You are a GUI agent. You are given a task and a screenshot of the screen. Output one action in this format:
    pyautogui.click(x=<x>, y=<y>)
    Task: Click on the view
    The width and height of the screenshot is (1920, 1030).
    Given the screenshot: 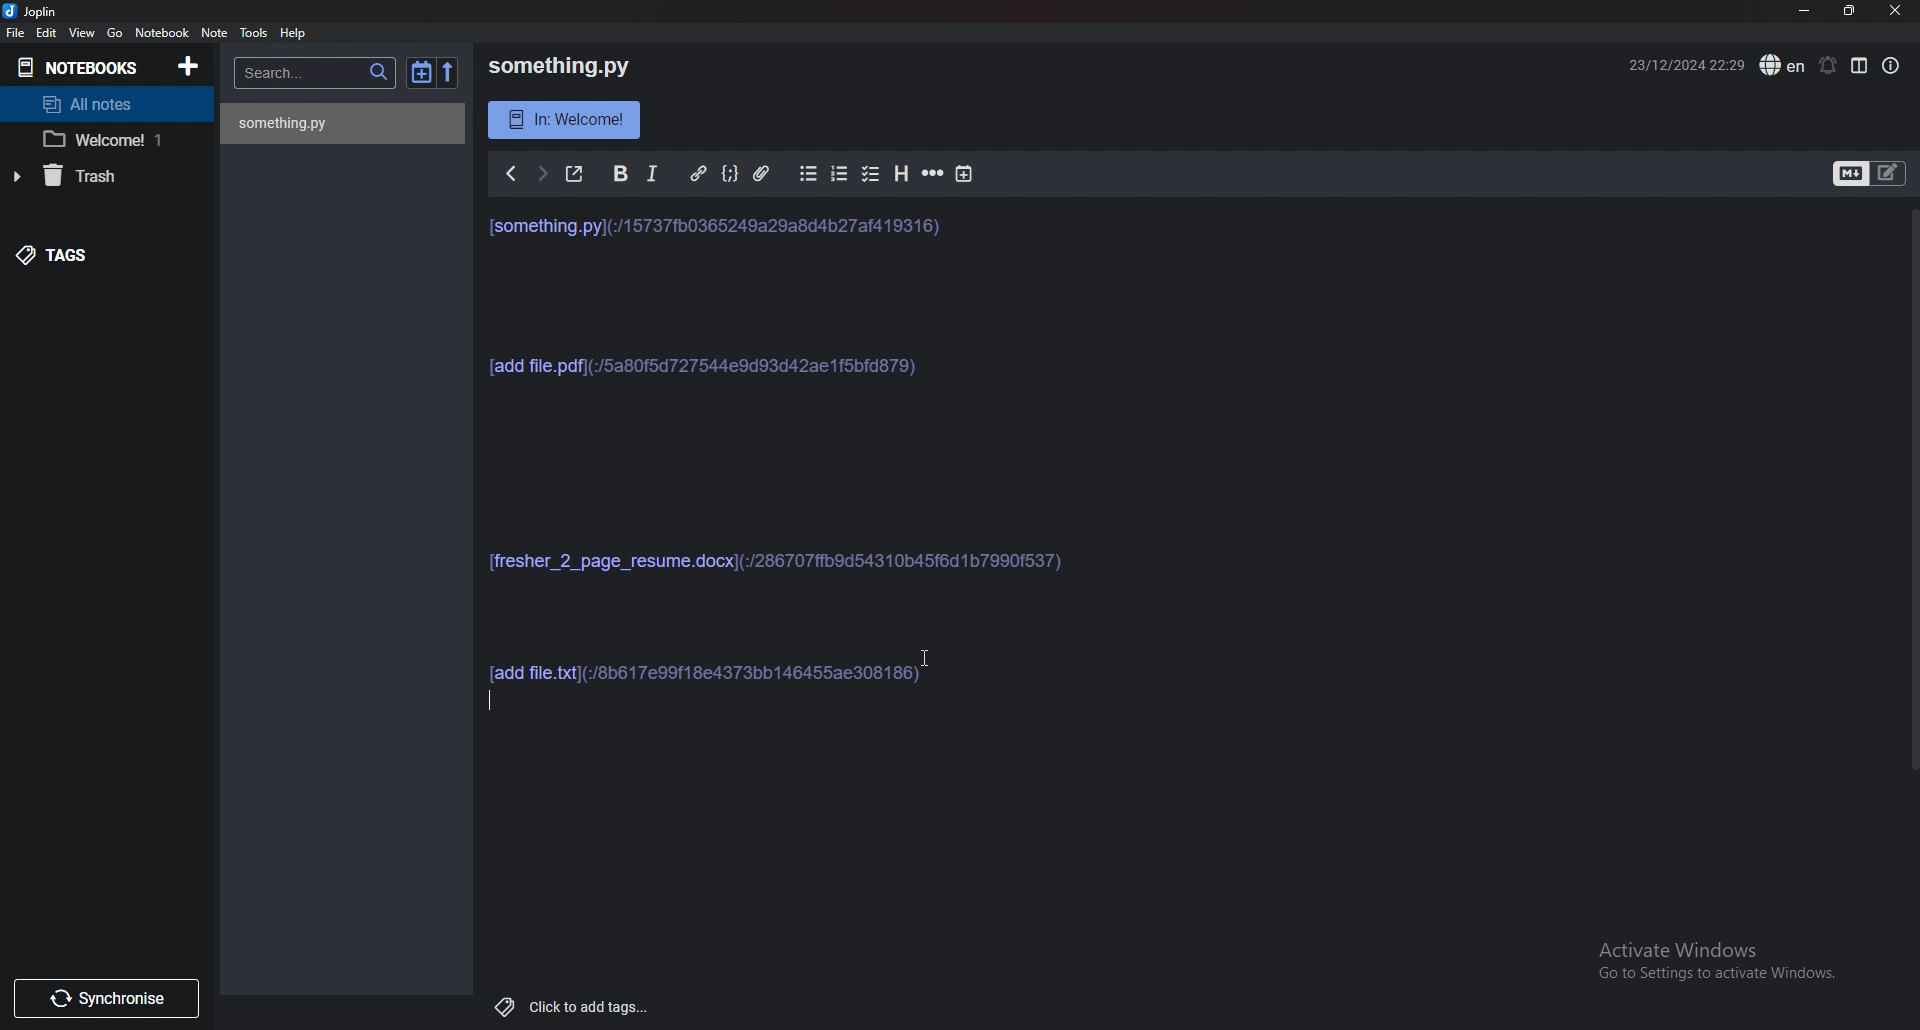 What is the action you would take?
    pyautogui.click(x=84, y=33)
    